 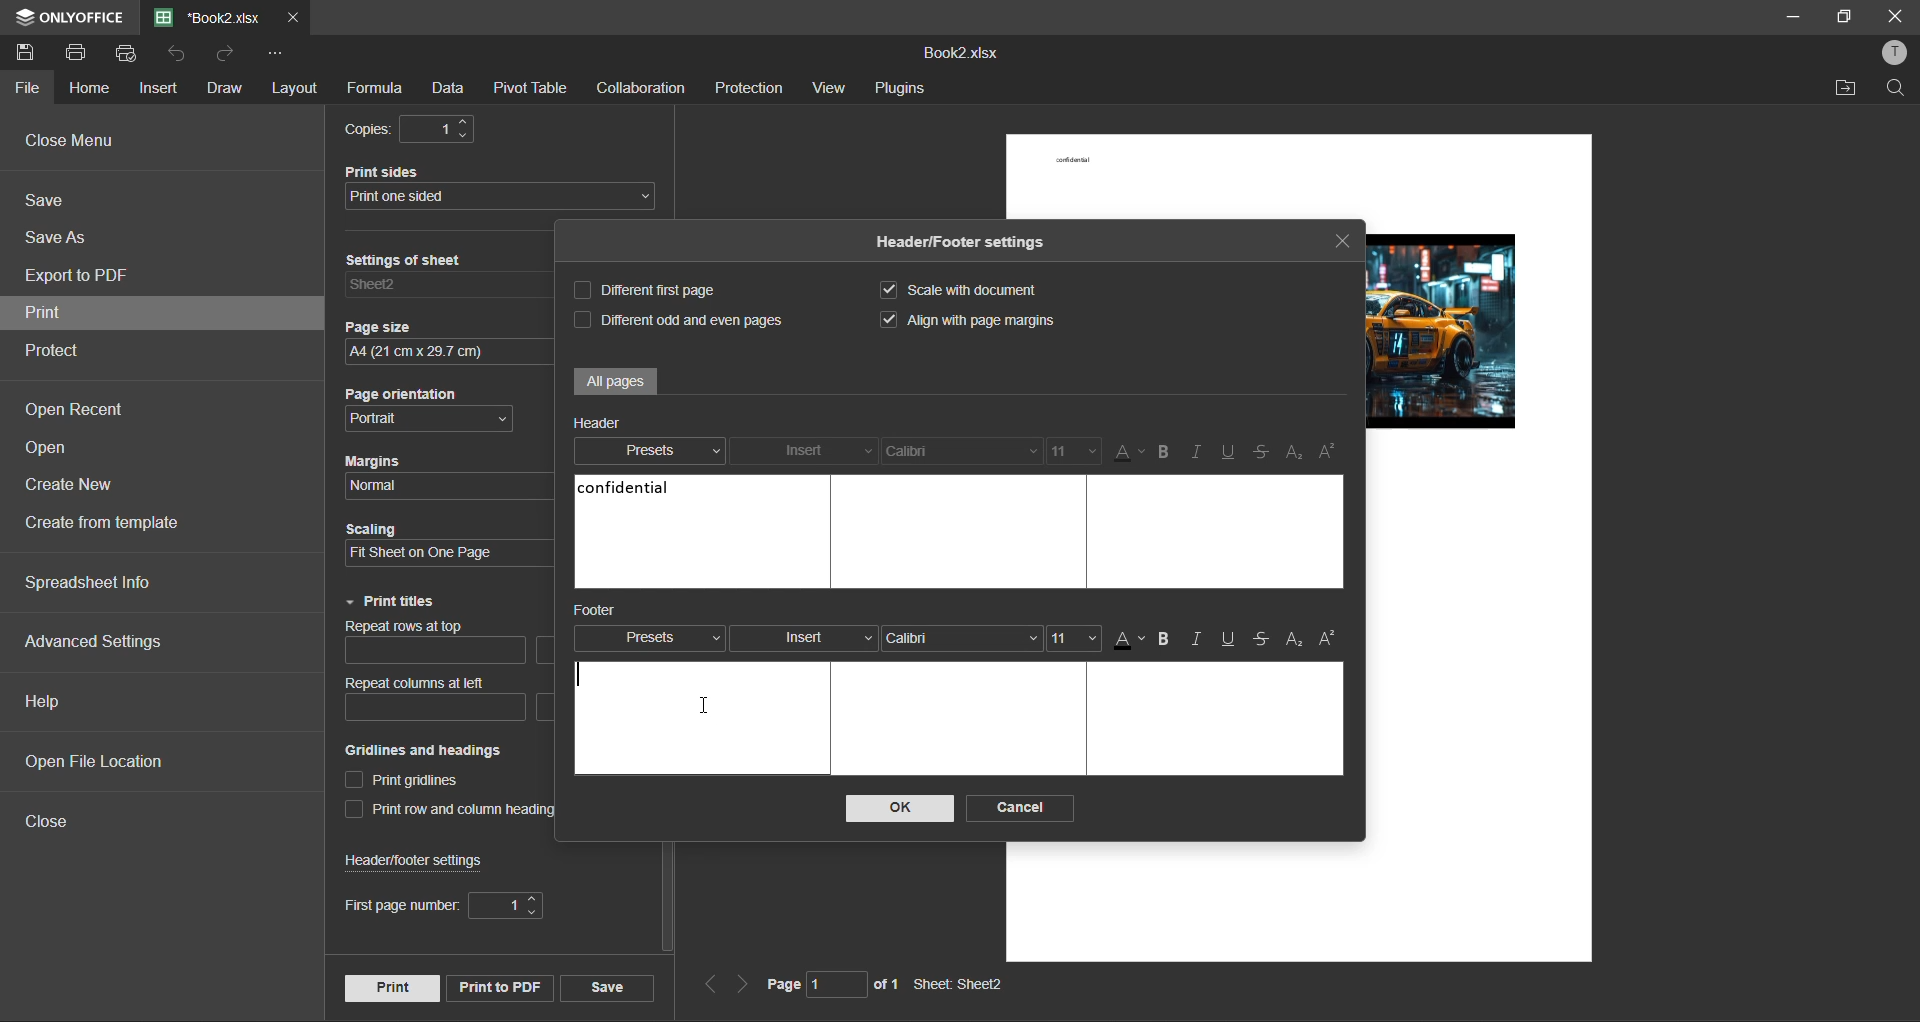 I want to click on repeat columns at left, so click(x=446, y=698).